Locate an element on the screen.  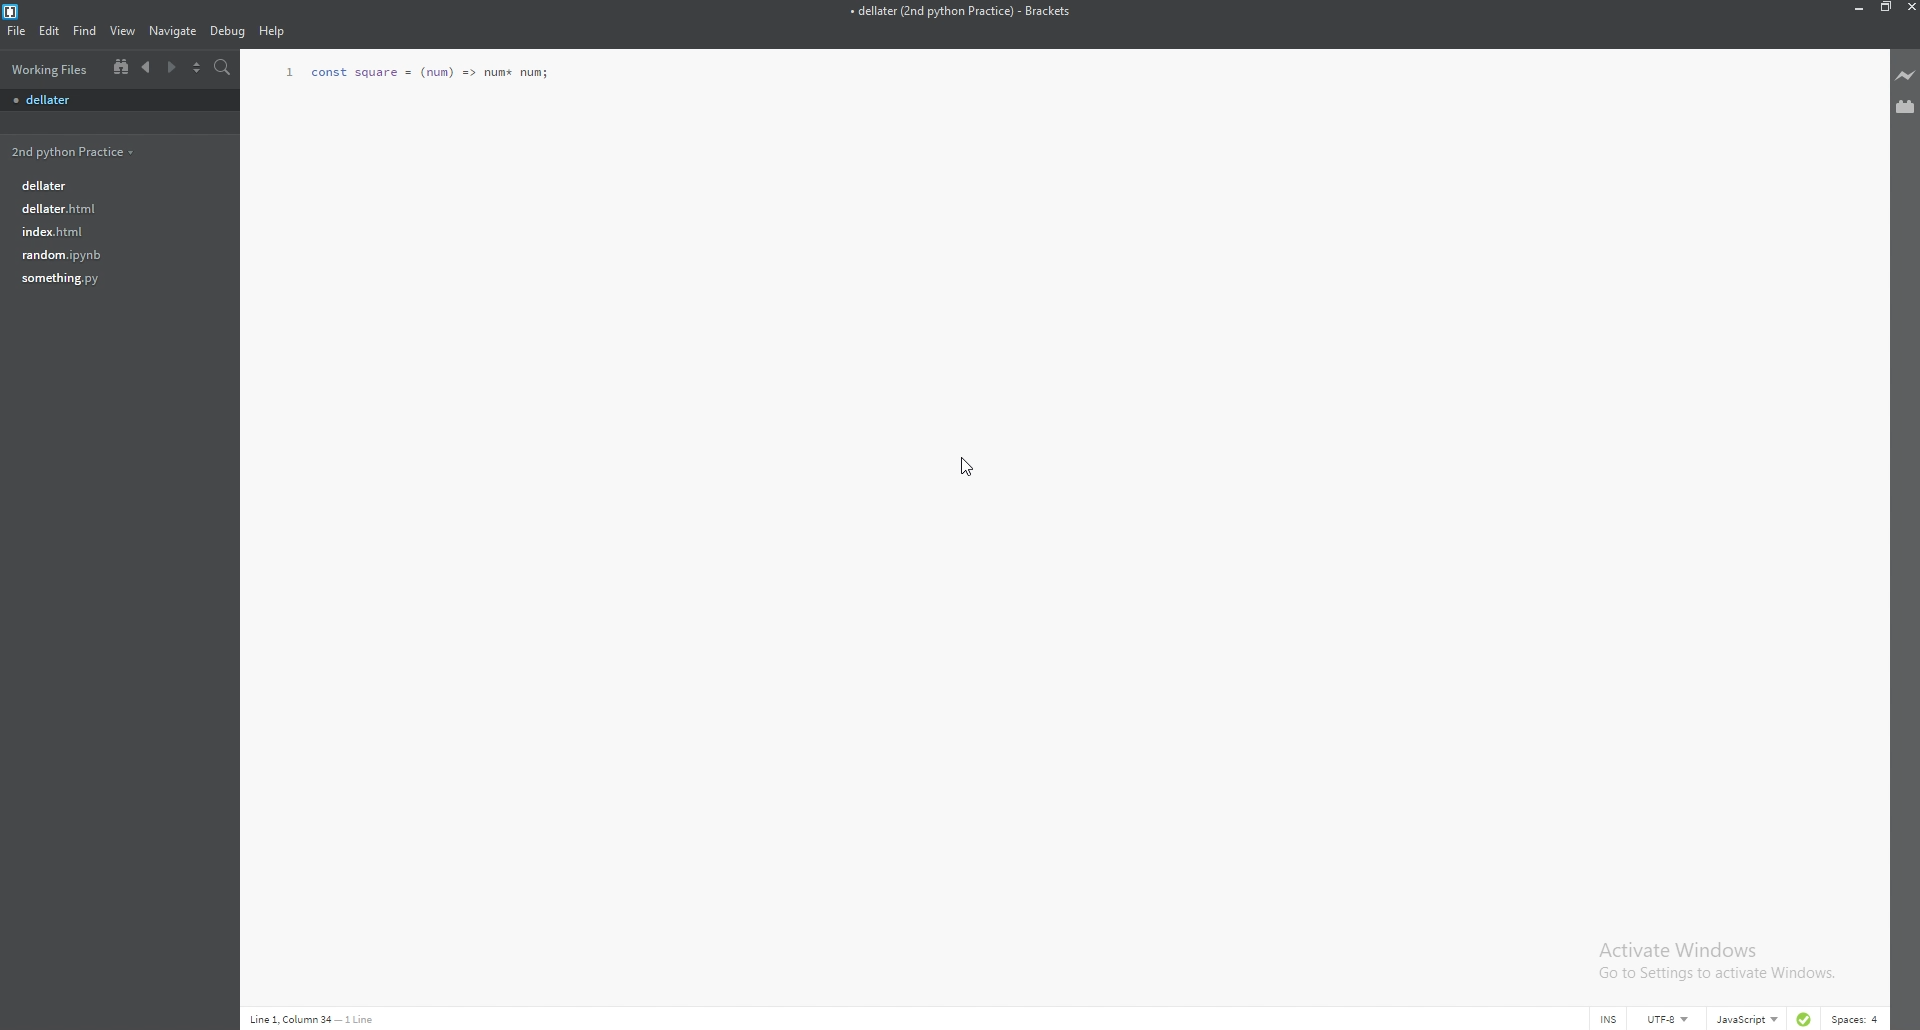
next is located at coordinates (173, 67).